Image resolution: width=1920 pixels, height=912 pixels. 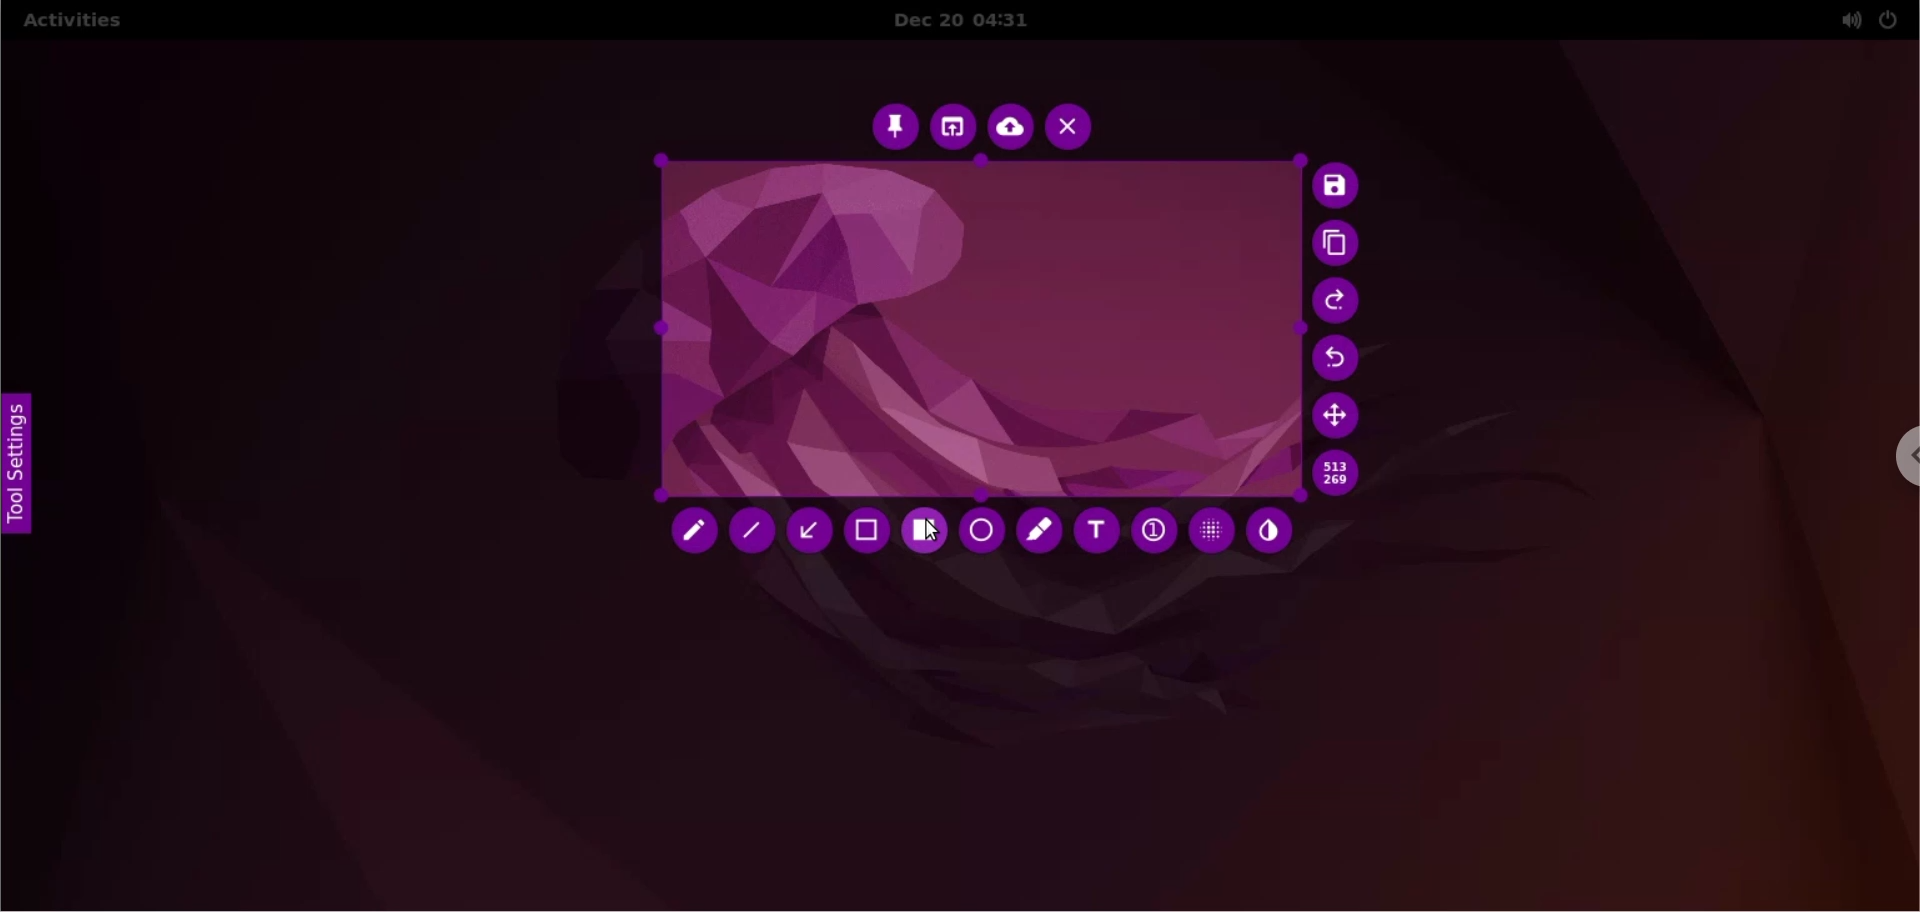 I want to click on arrow tool, so click(x=807, y=535).